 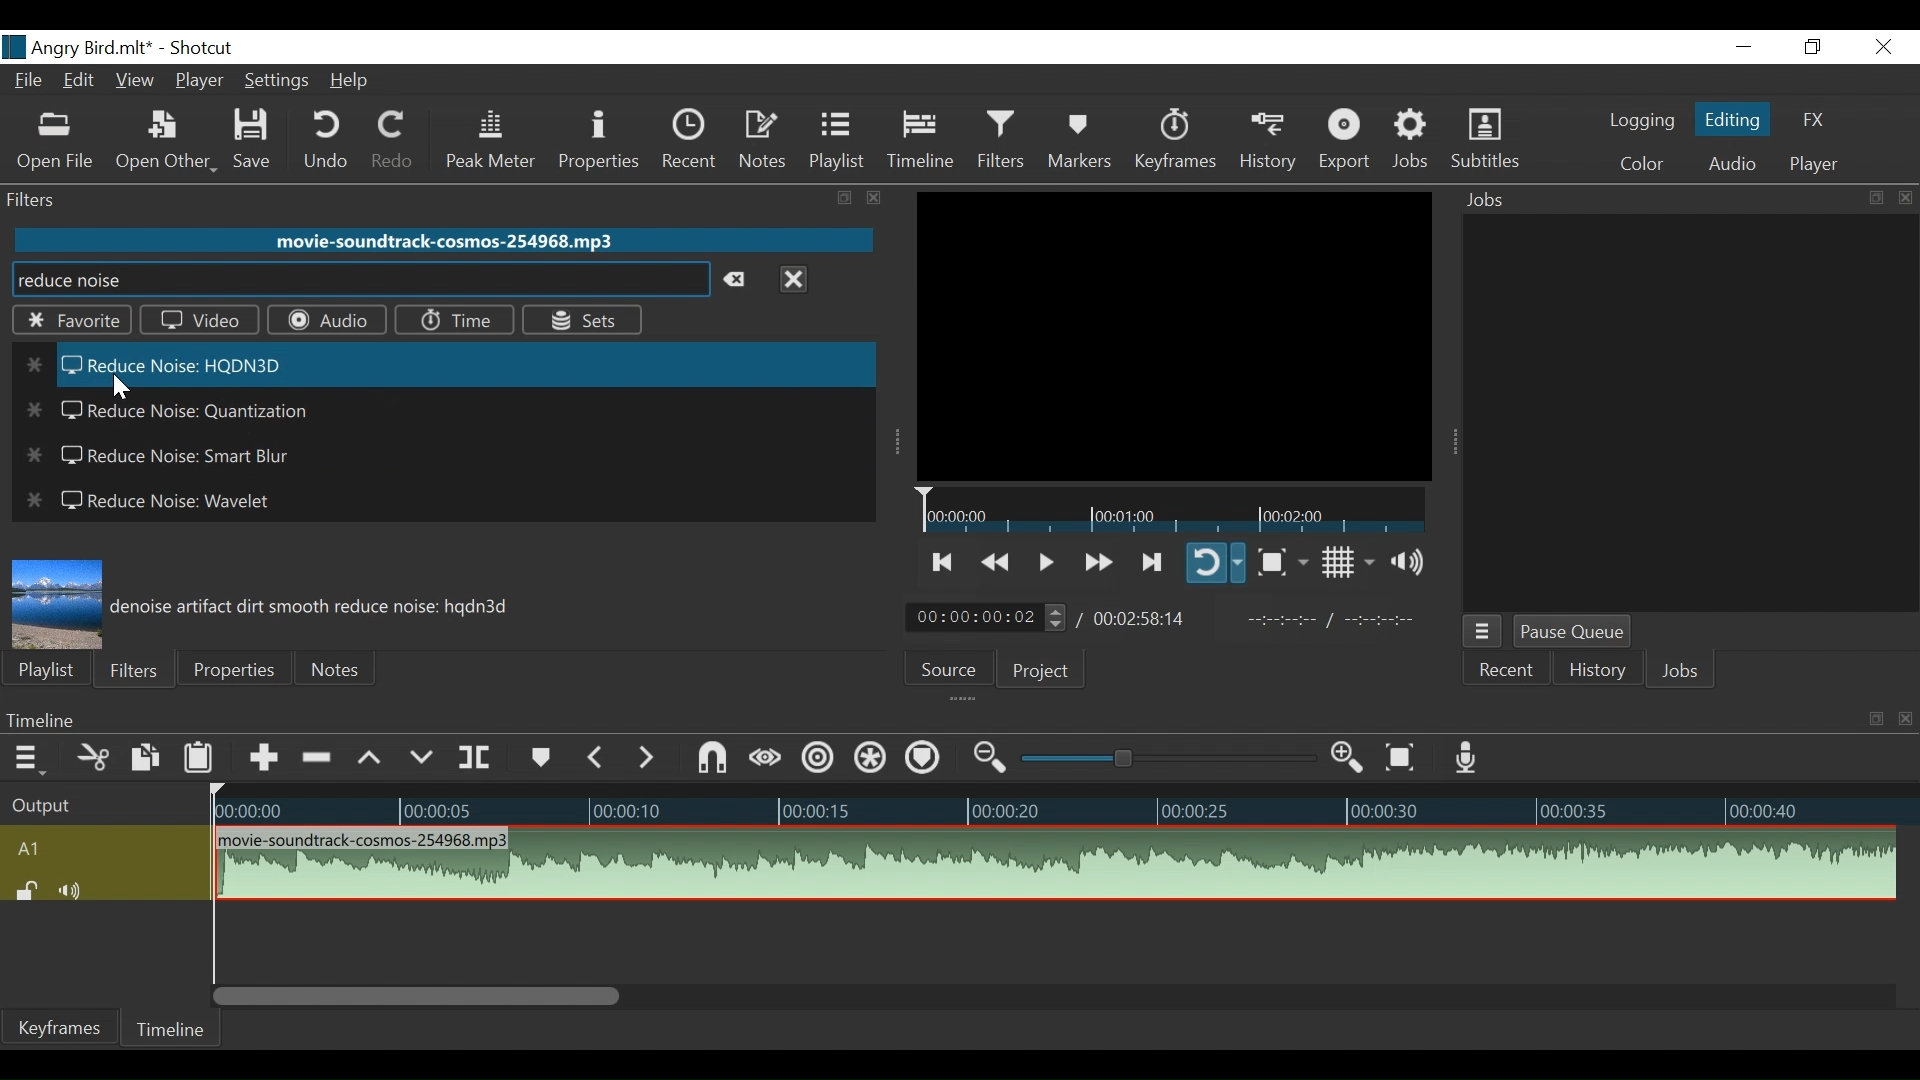 I want to click on Recent, so click(x=1507, y=670).